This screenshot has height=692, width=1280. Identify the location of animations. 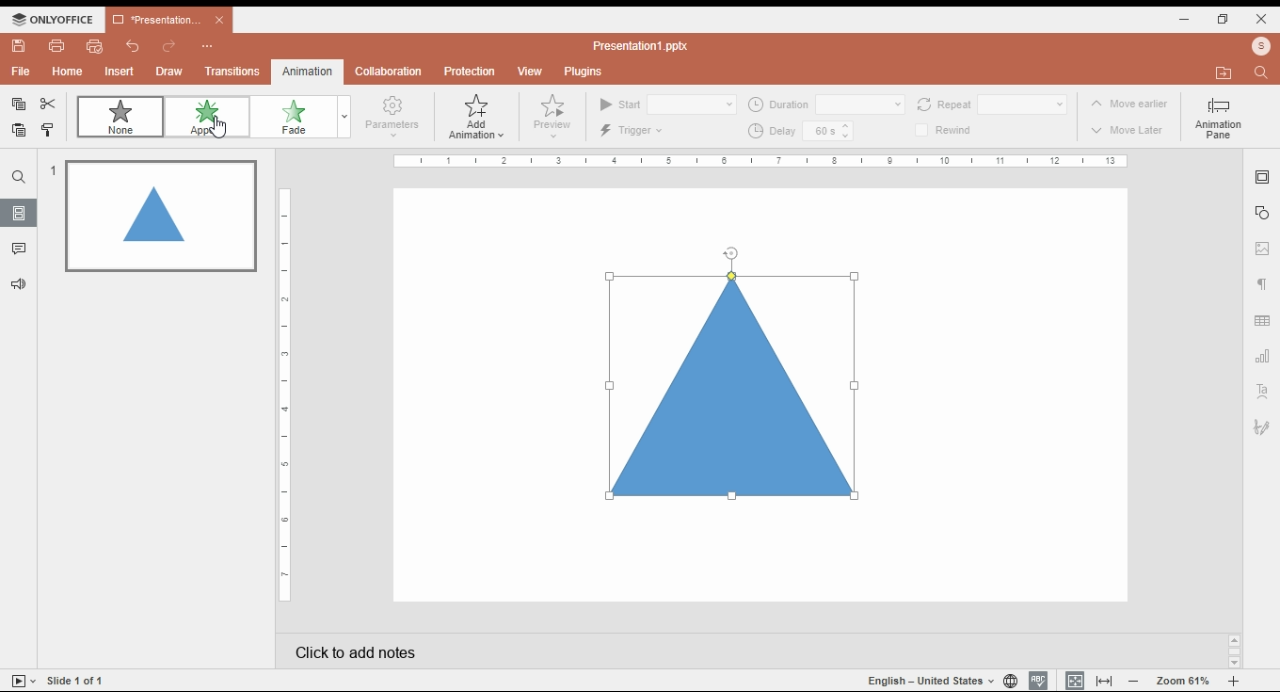
(307, 72).